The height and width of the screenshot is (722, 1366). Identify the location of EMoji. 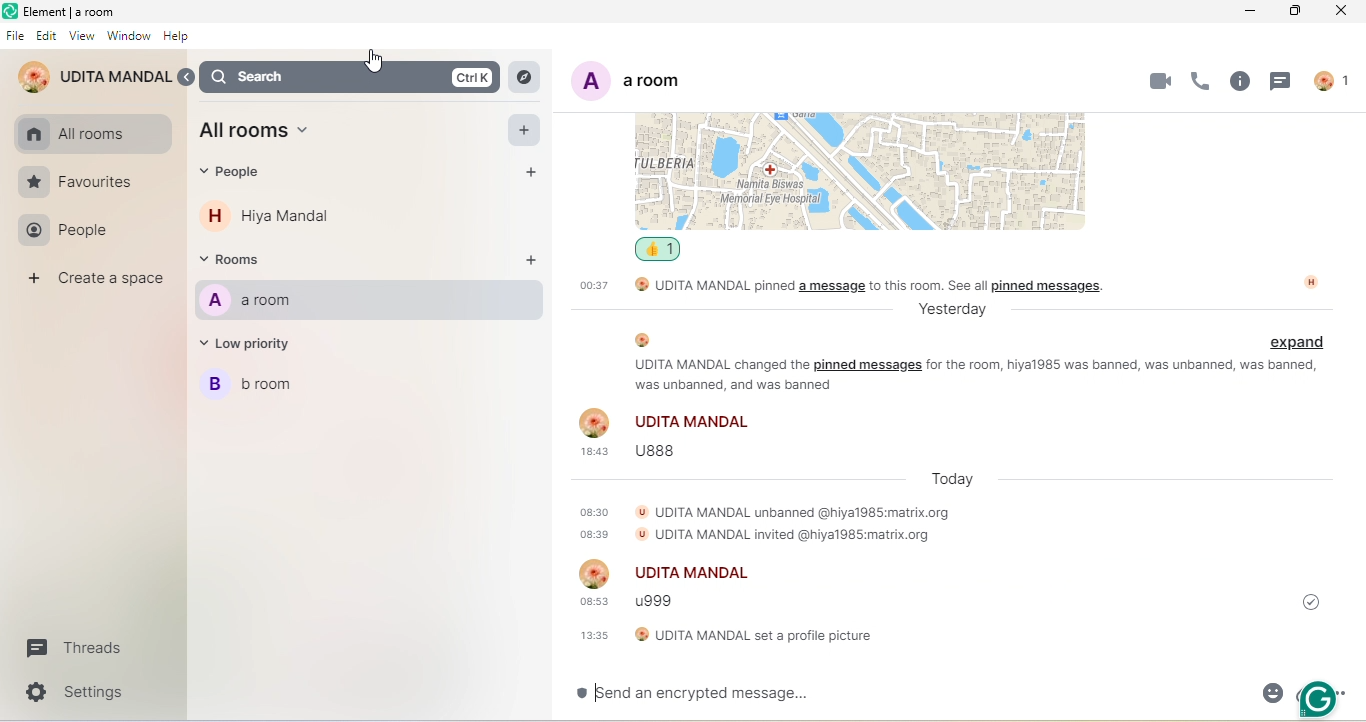
(1270, 695).